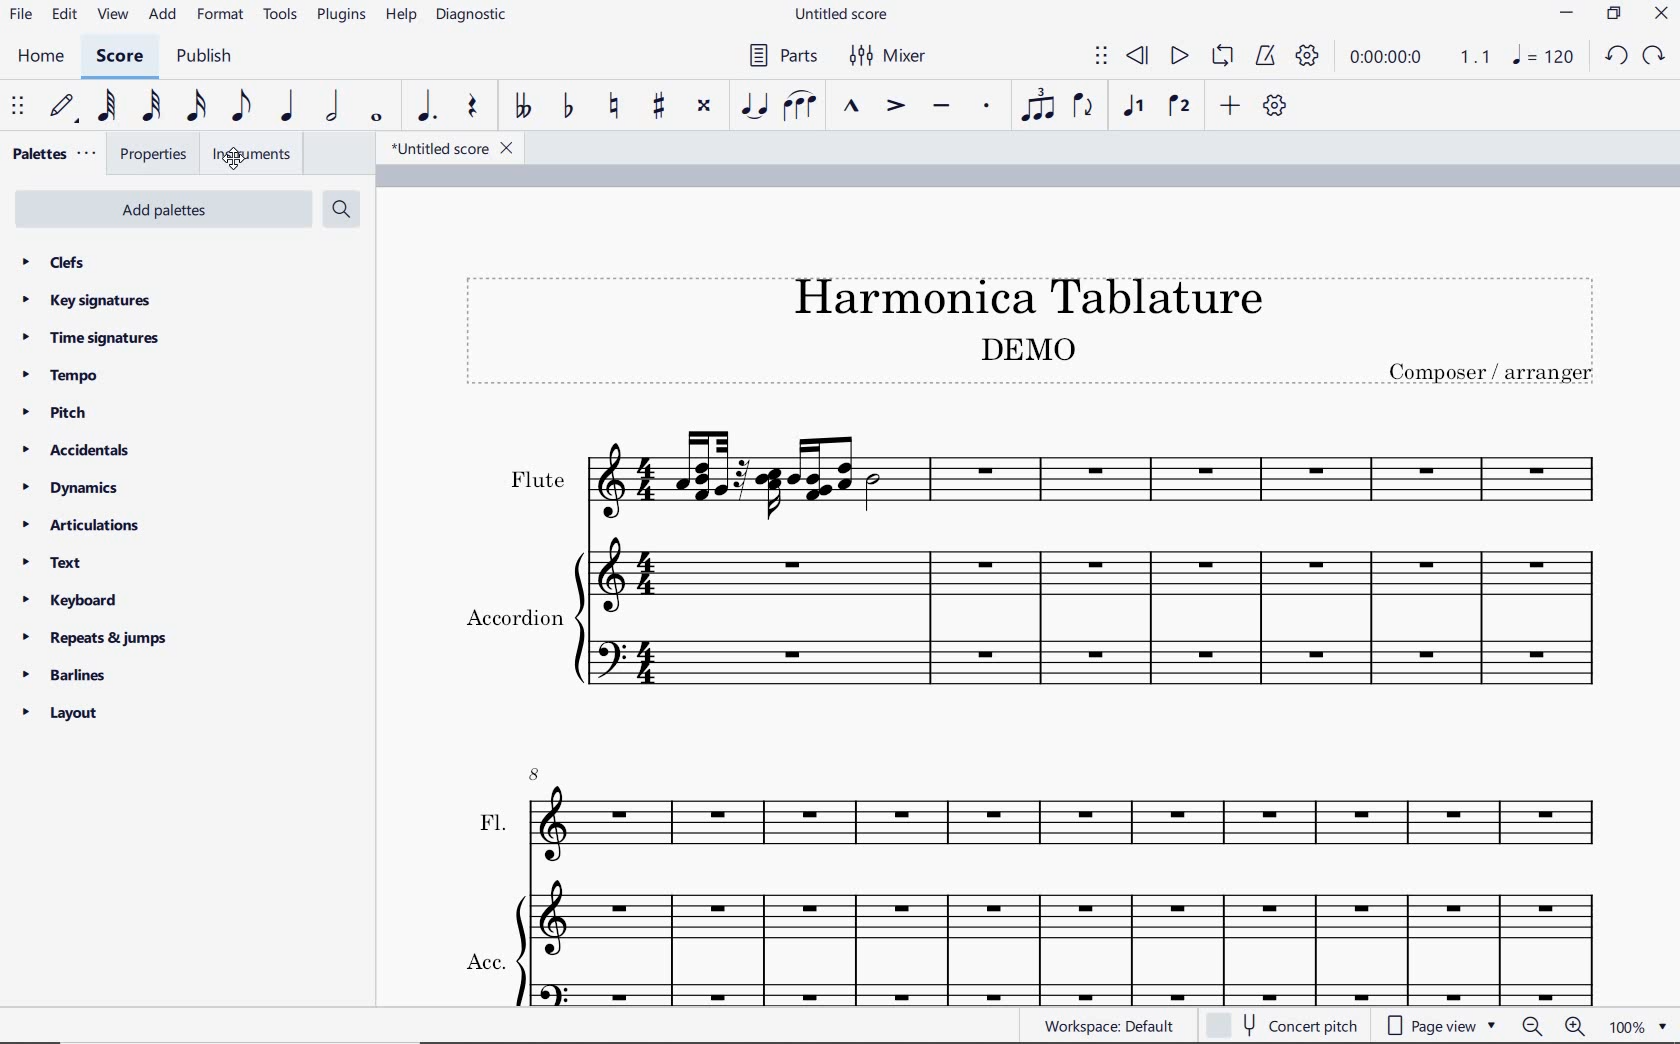  Describe the element at coordinates (1228, 107) in the screenshot. I see `add` at that location.